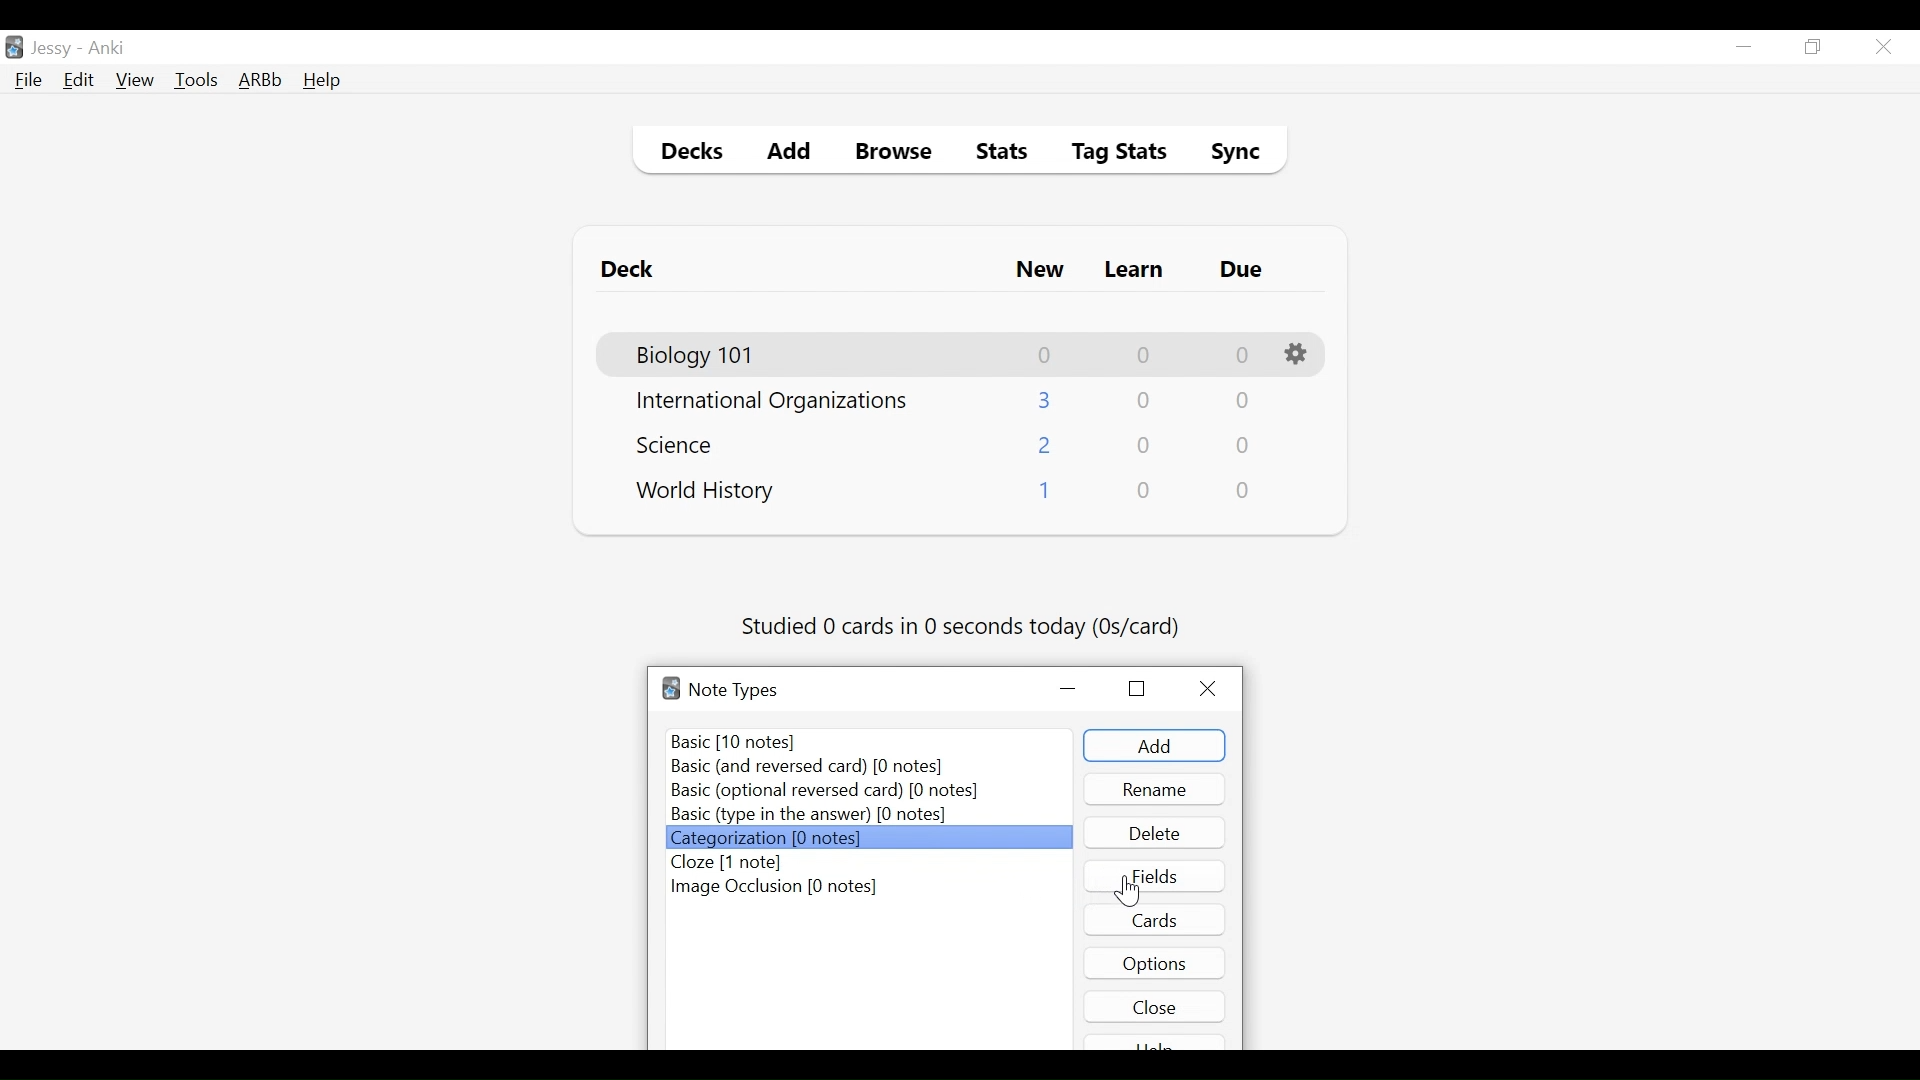  I want to click on Close, so click(1155, 1006).